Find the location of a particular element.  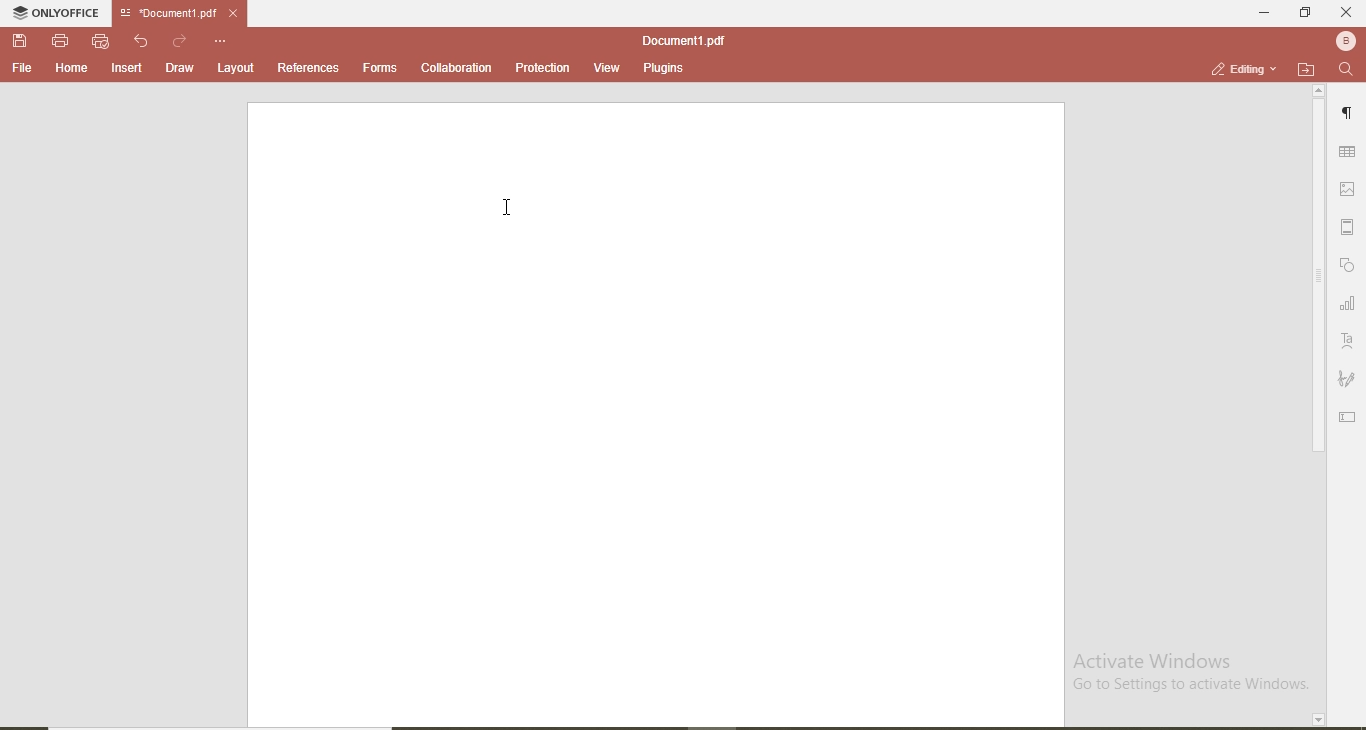

draw is located at coordinates (178, 70).